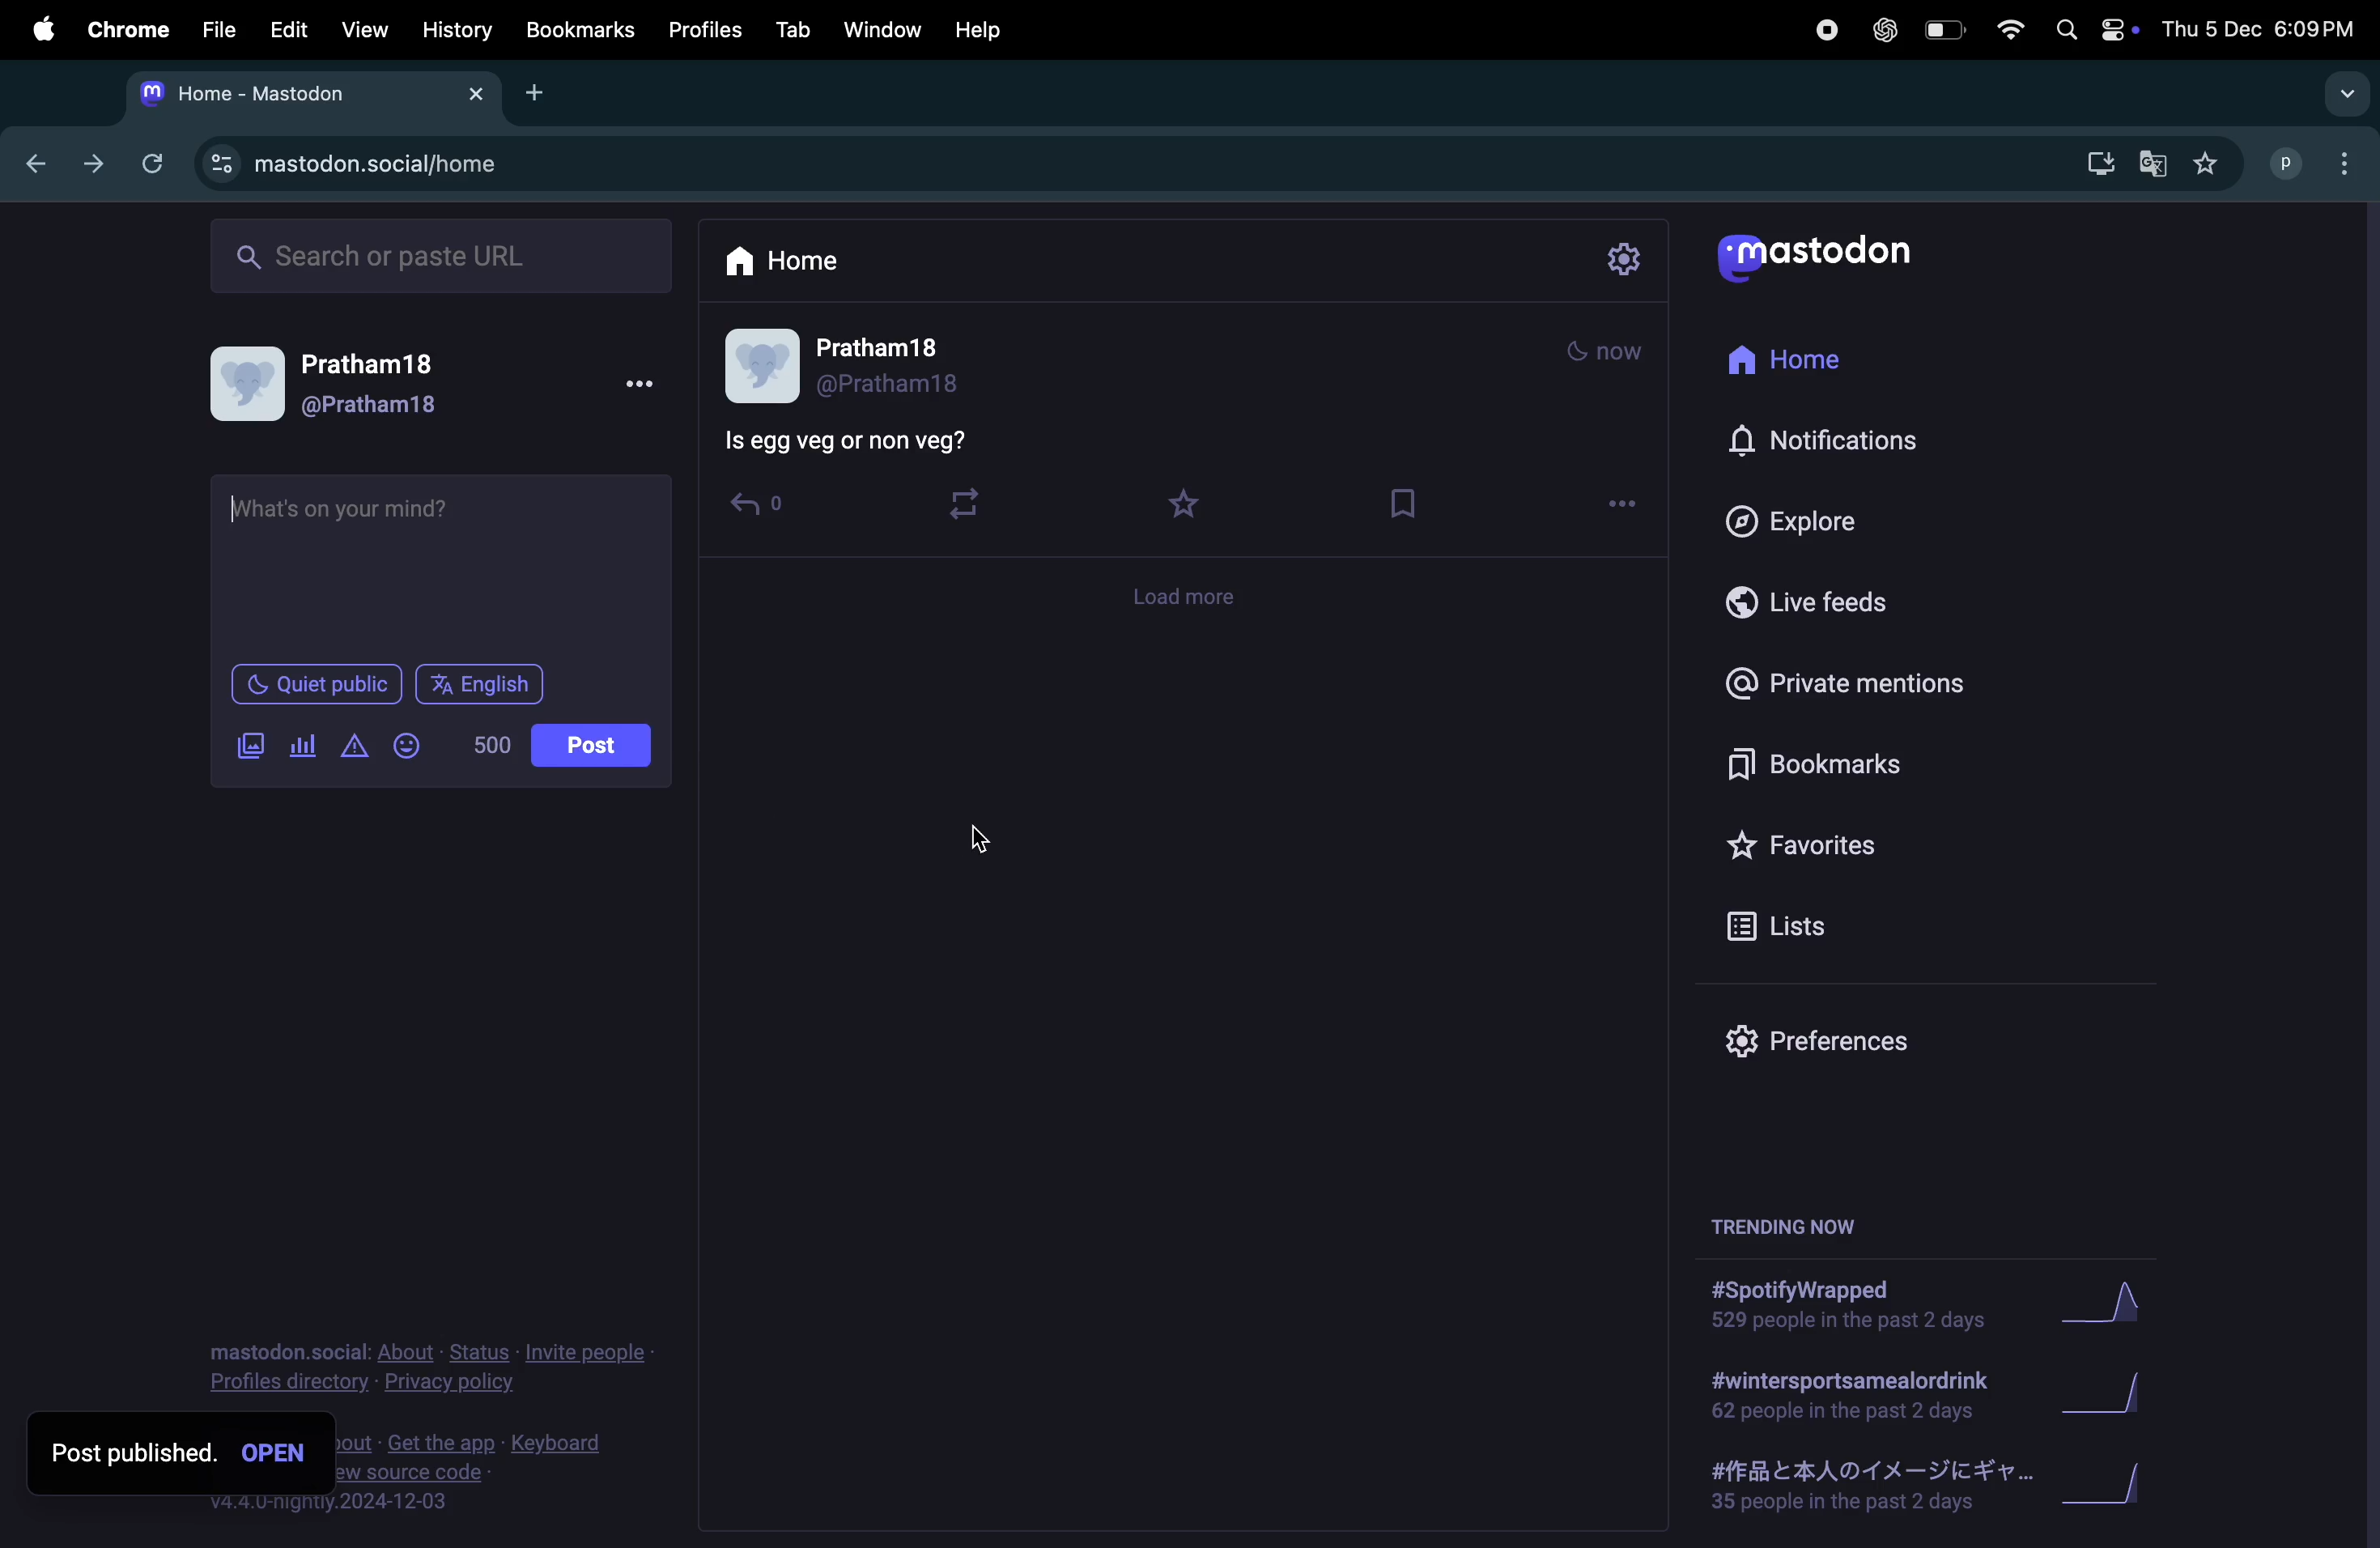 The width and height of the screenshot is (2380, 1548). What do you see at coordinates (418, 1369) in the screenshot?
I see `privacy` at bounding box center [418, 1369].